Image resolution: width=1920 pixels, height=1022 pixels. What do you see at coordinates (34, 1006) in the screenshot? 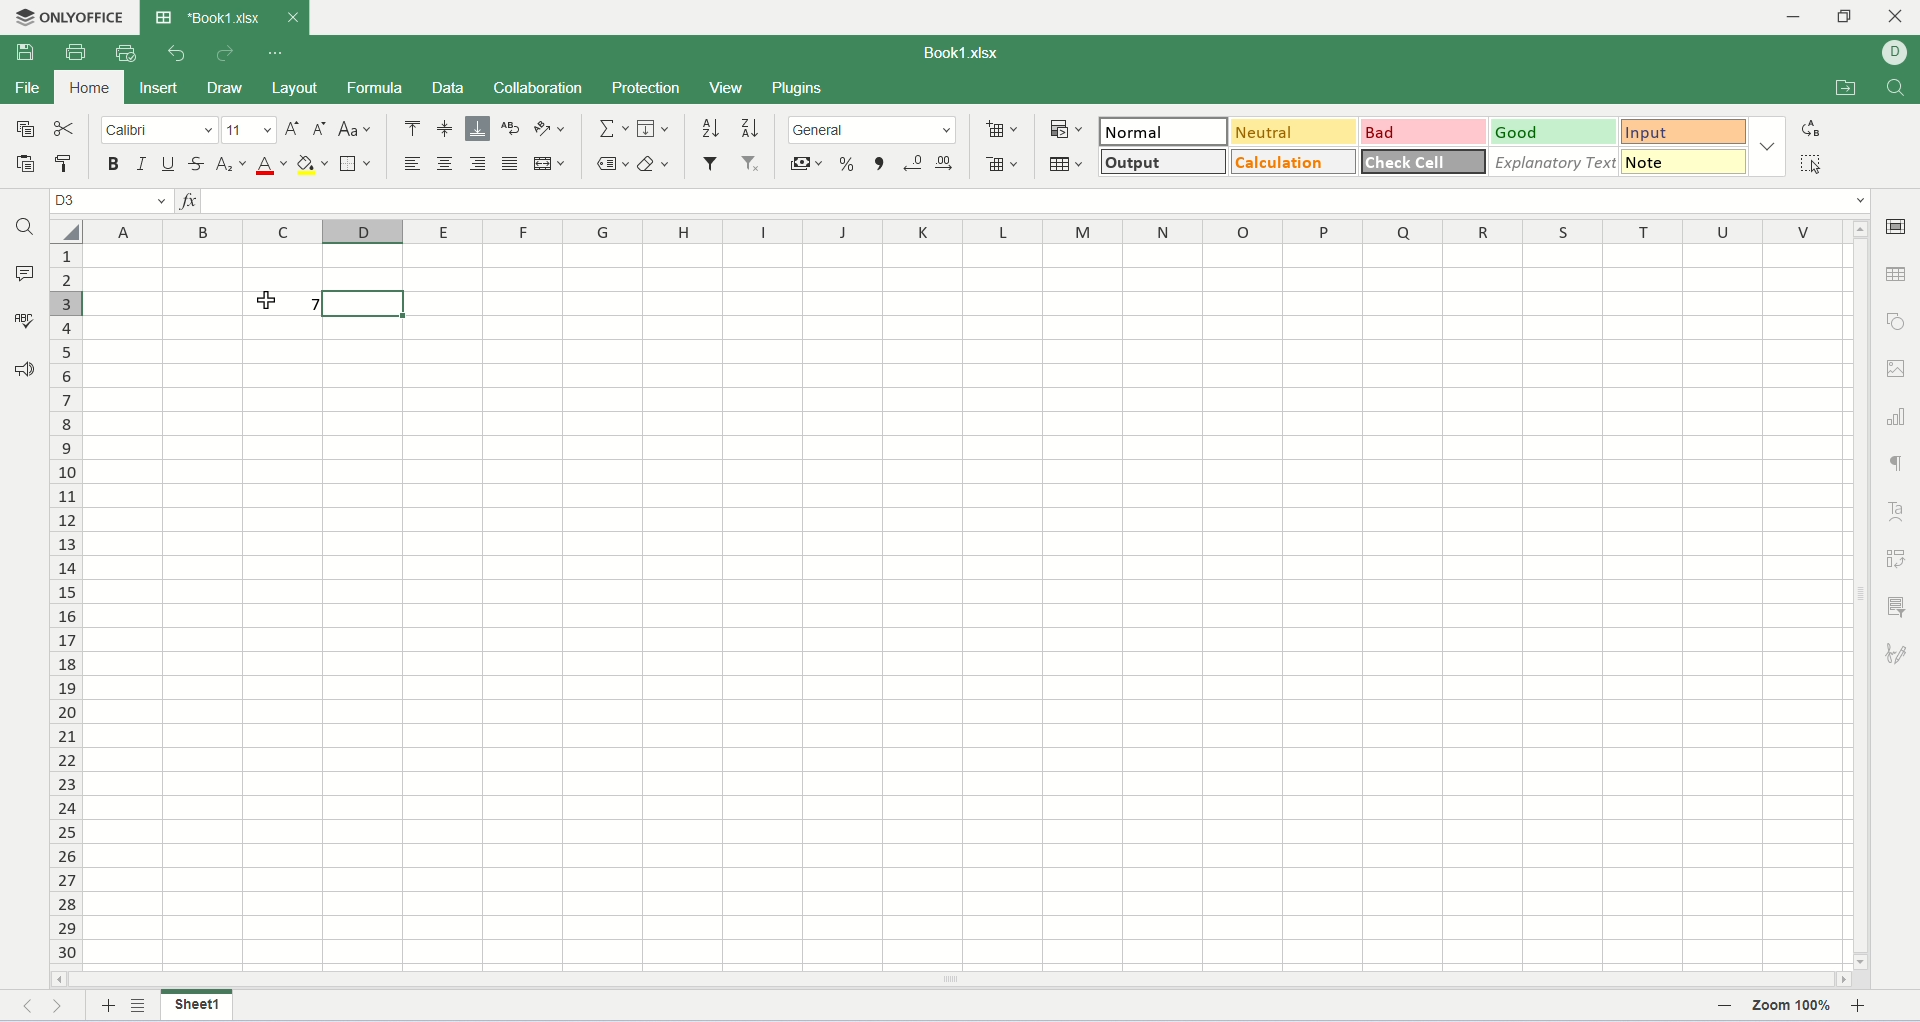
I see `previous` at bounding box center [34, 1006].